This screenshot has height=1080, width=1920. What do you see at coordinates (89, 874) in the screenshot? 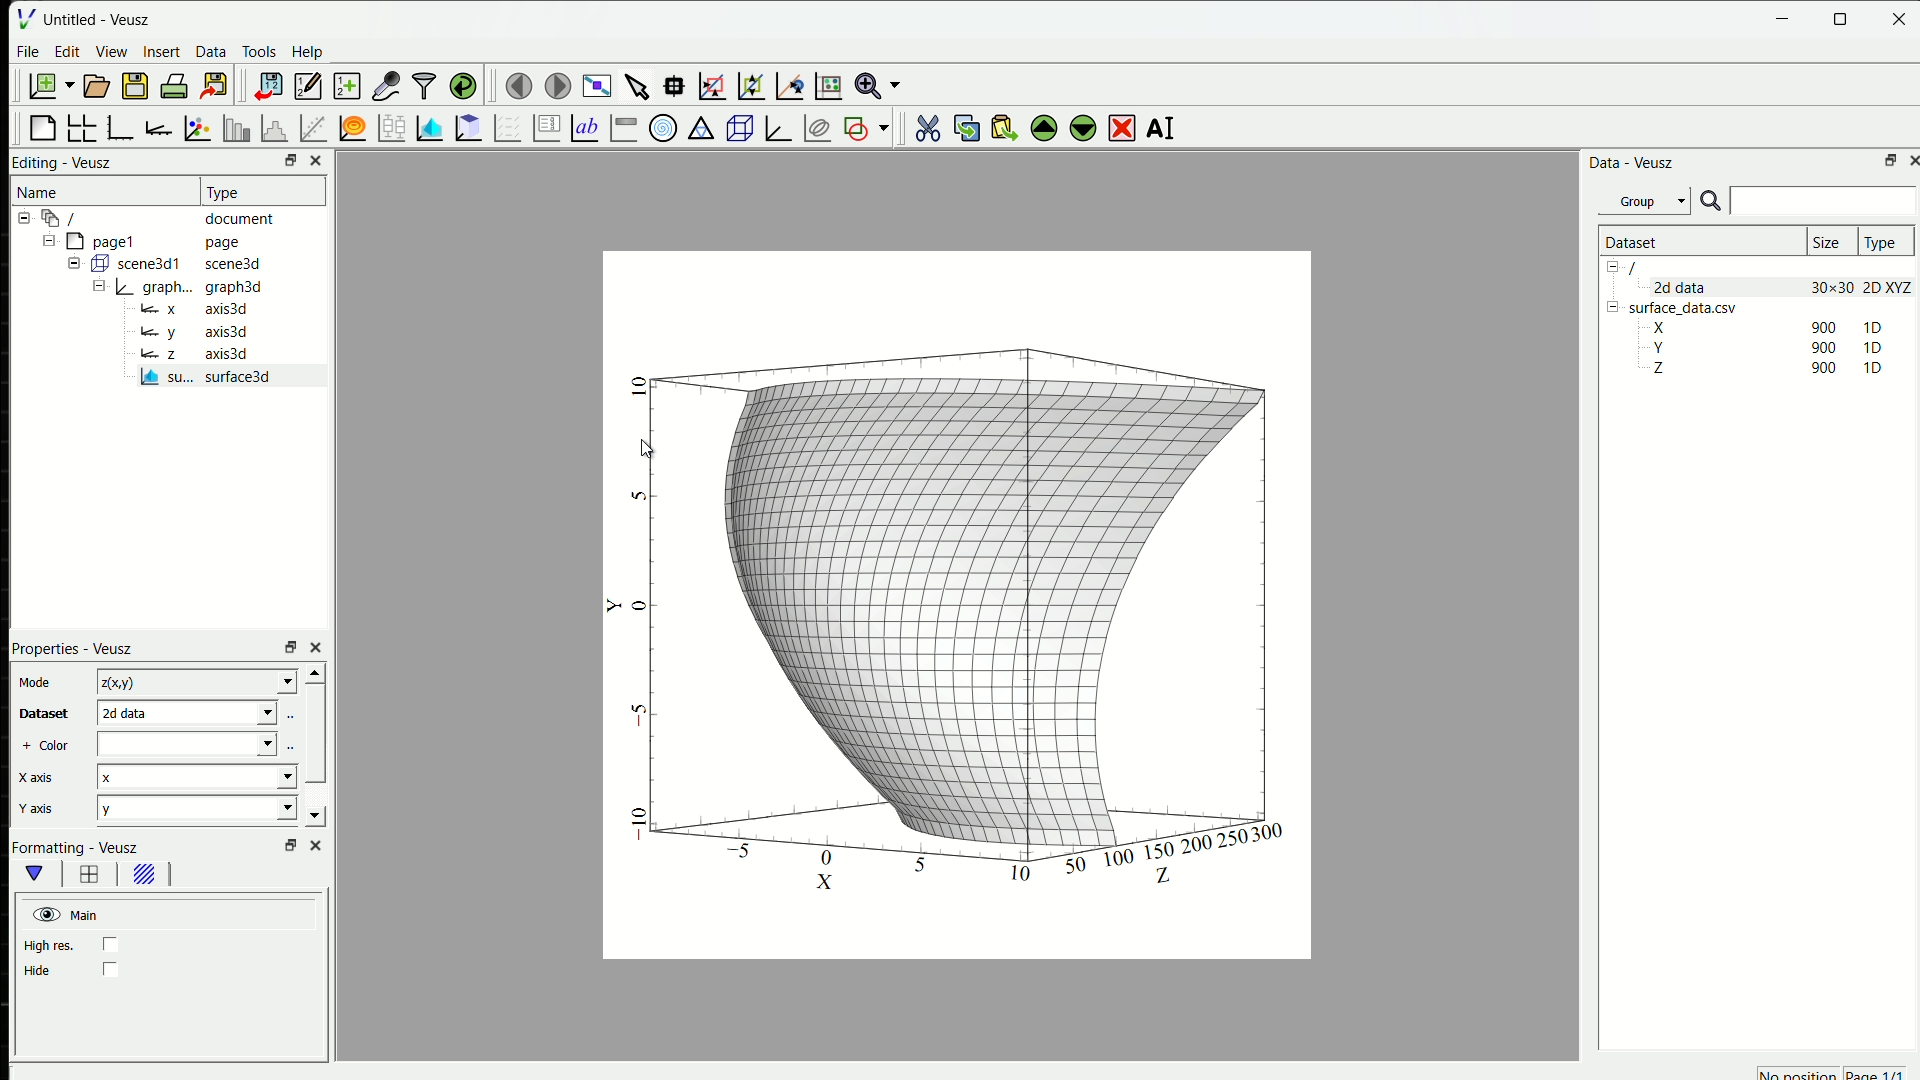
I see `border` at bounding box center [89, 874].